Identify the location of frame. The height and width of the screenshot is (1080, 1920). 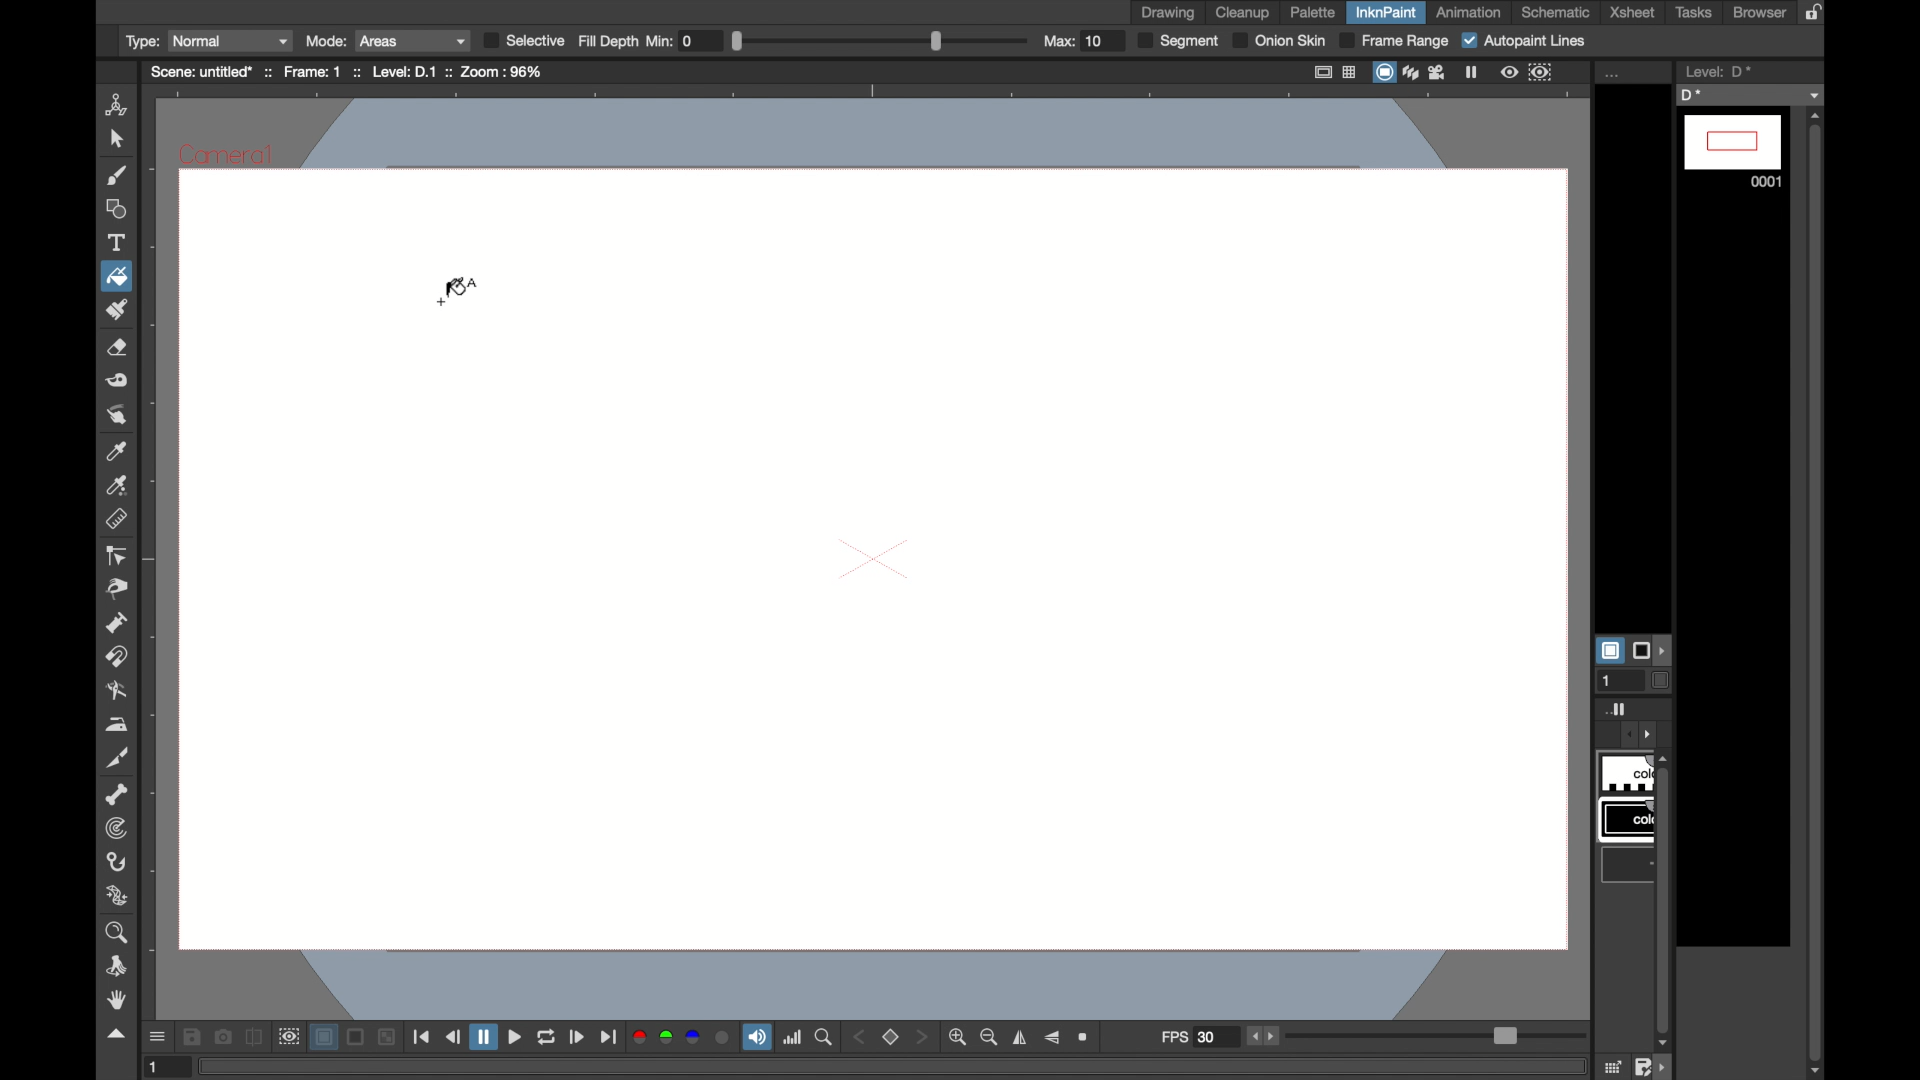
(1542, 72).